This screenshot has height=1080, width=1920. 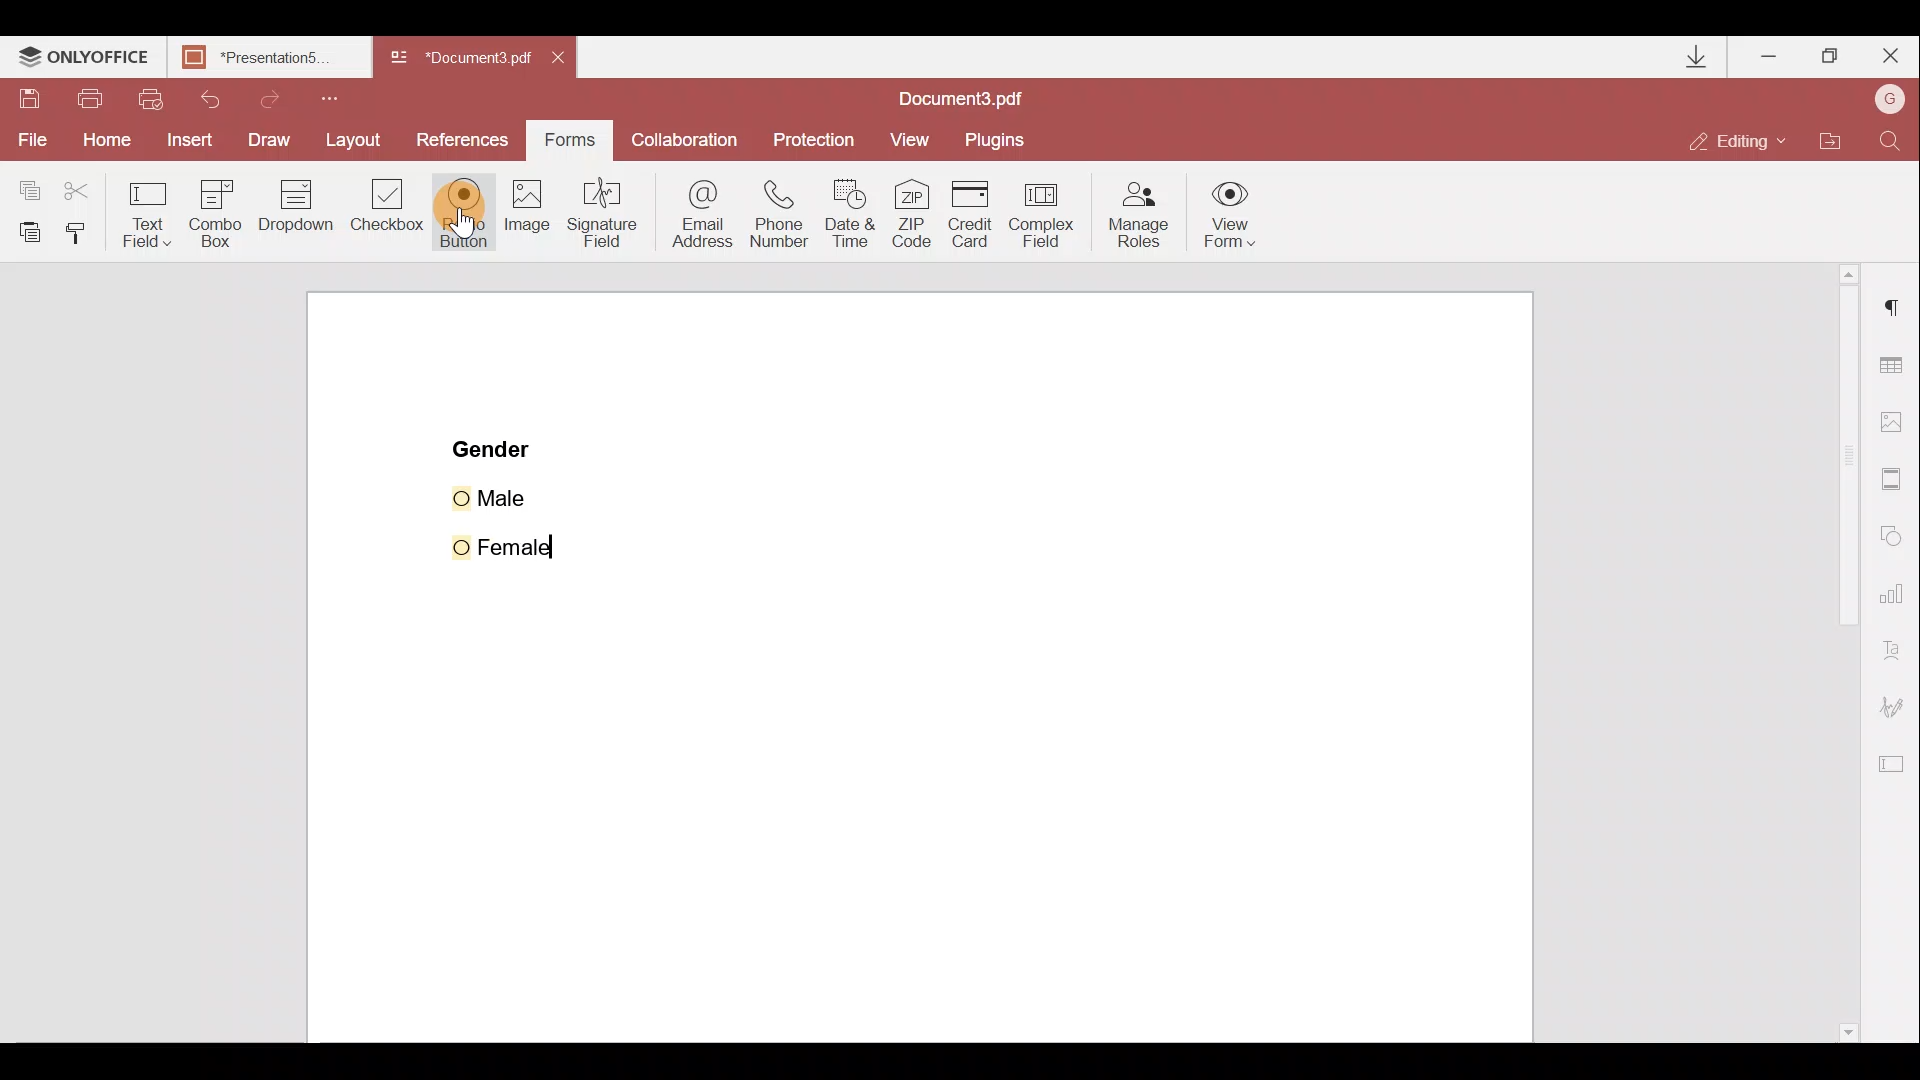 I want to click on Cursor, so click(x=478, y=217).